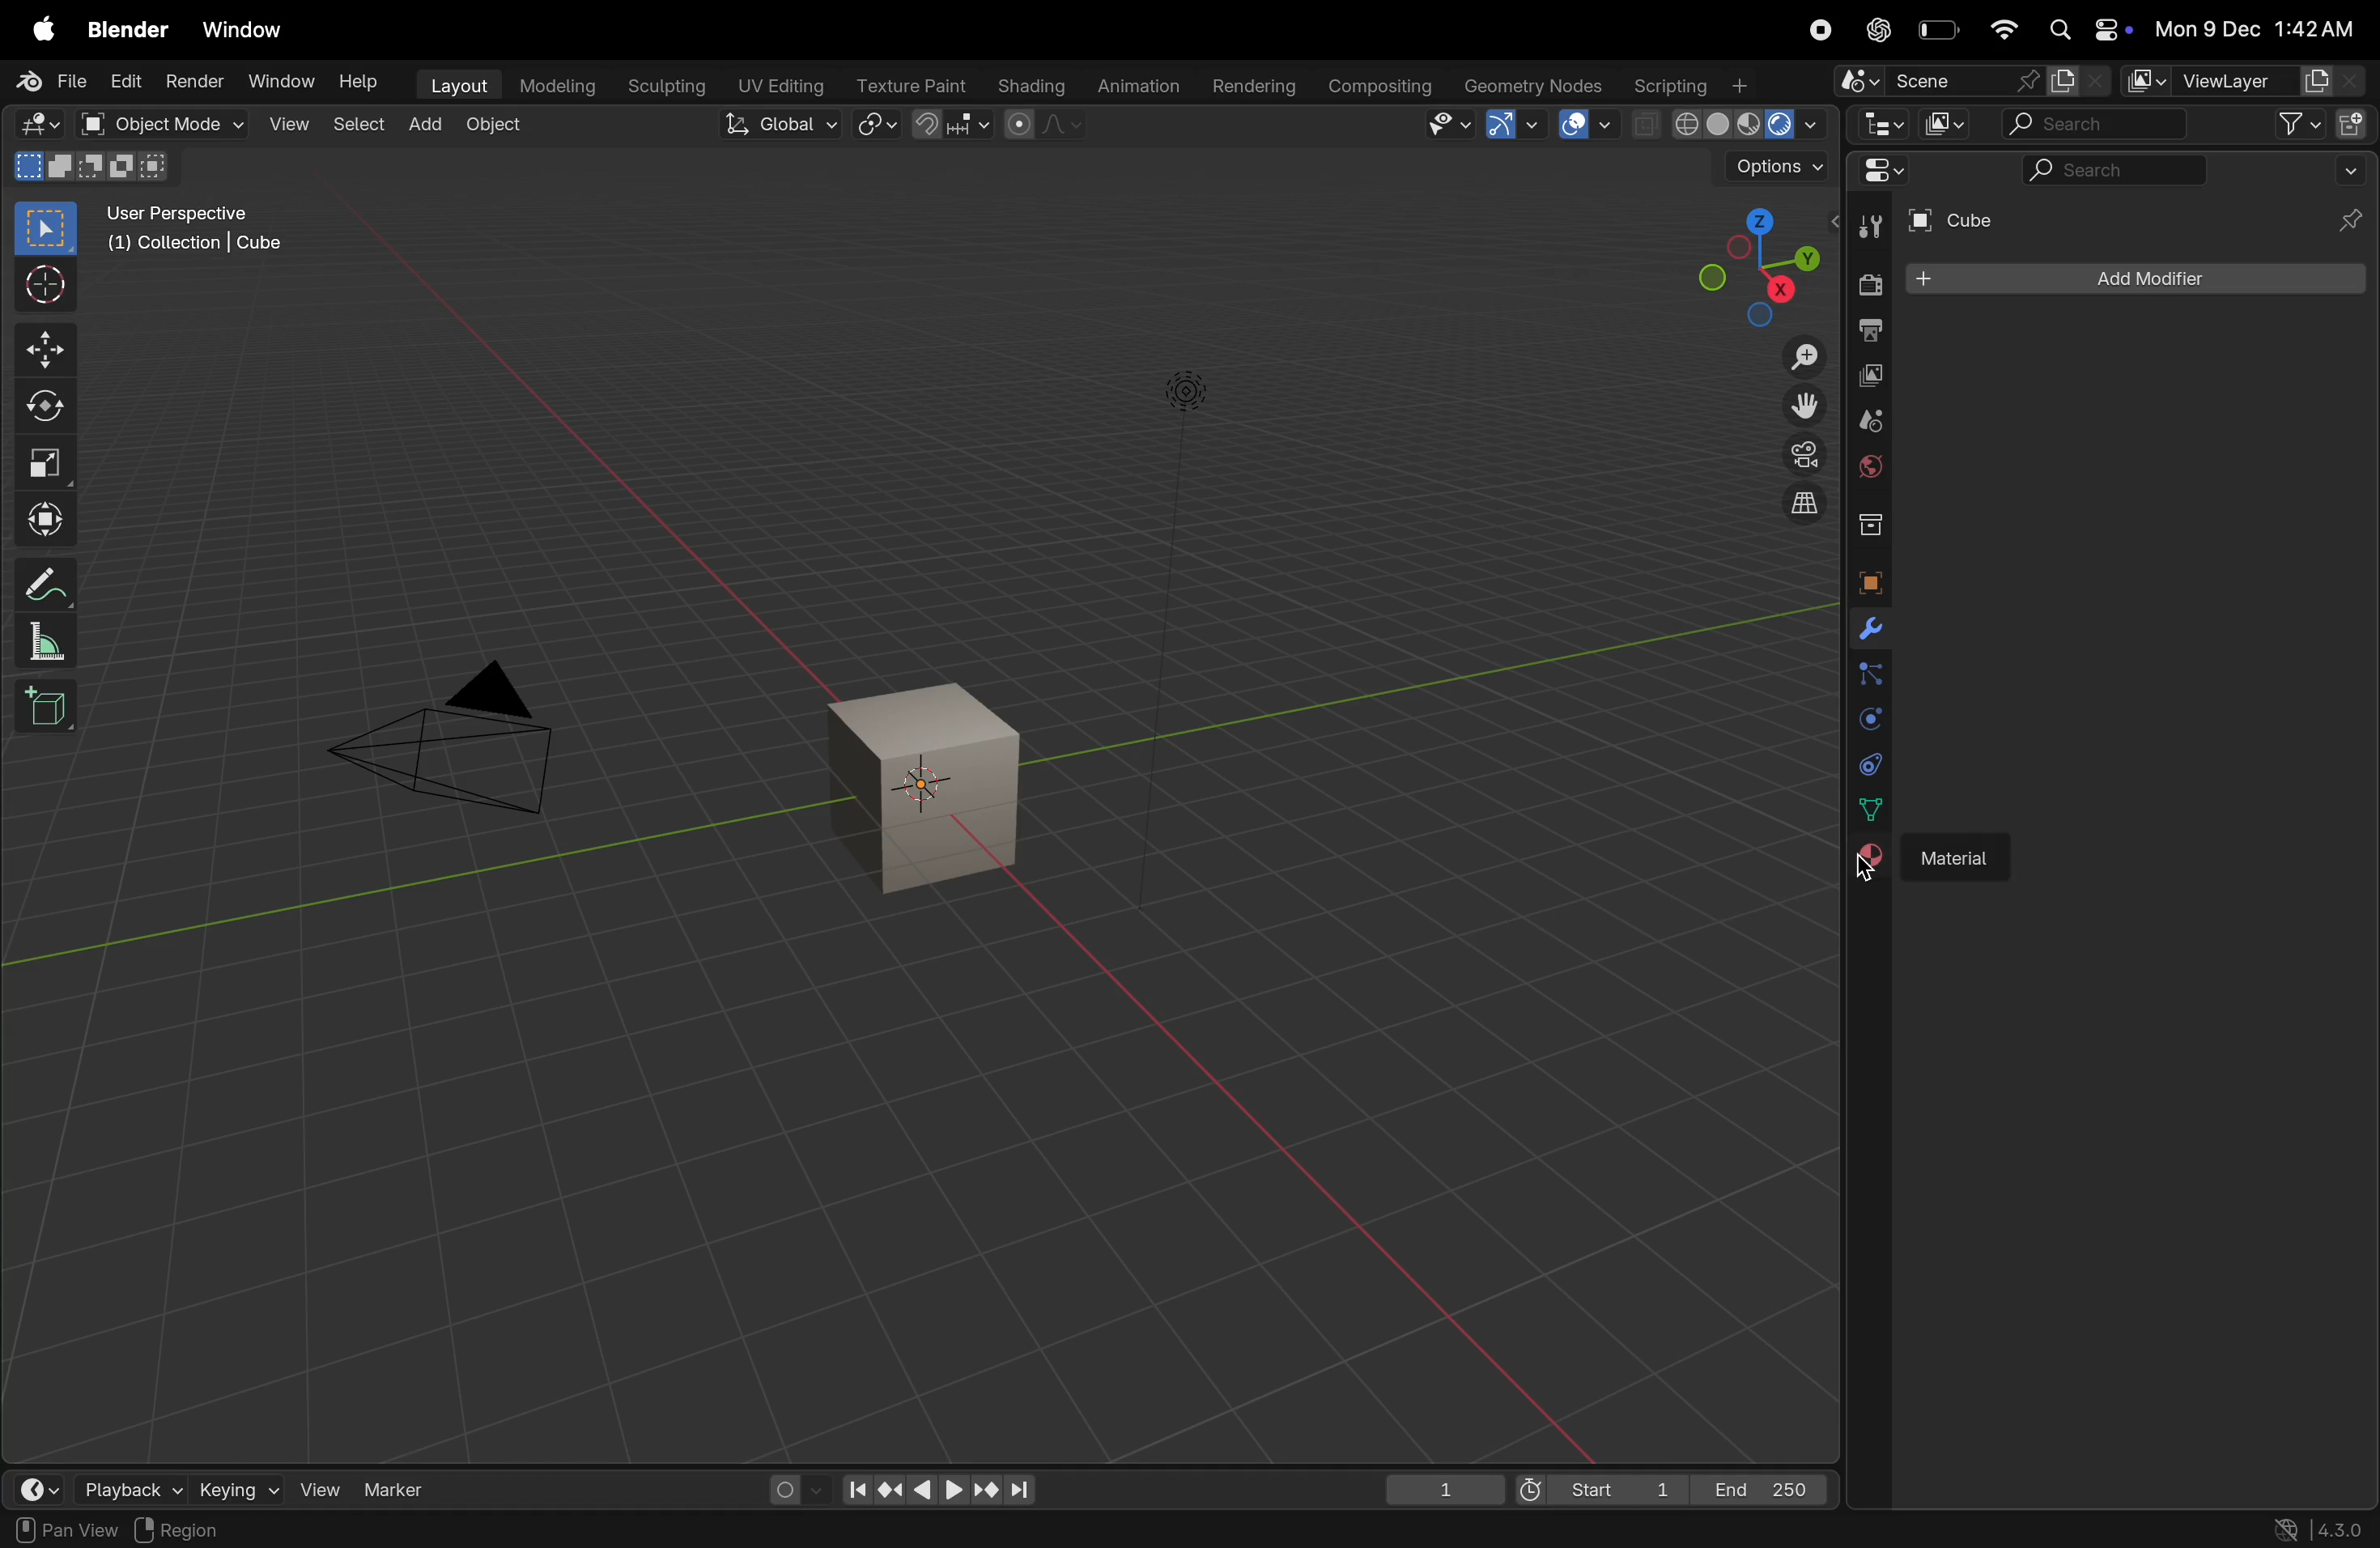 The height and width of the screenshot is (1548, 2380). What do you see at coordinates (915, 85) in the screenshot?
I see `Texture paint` at bounding box center [915, 85].